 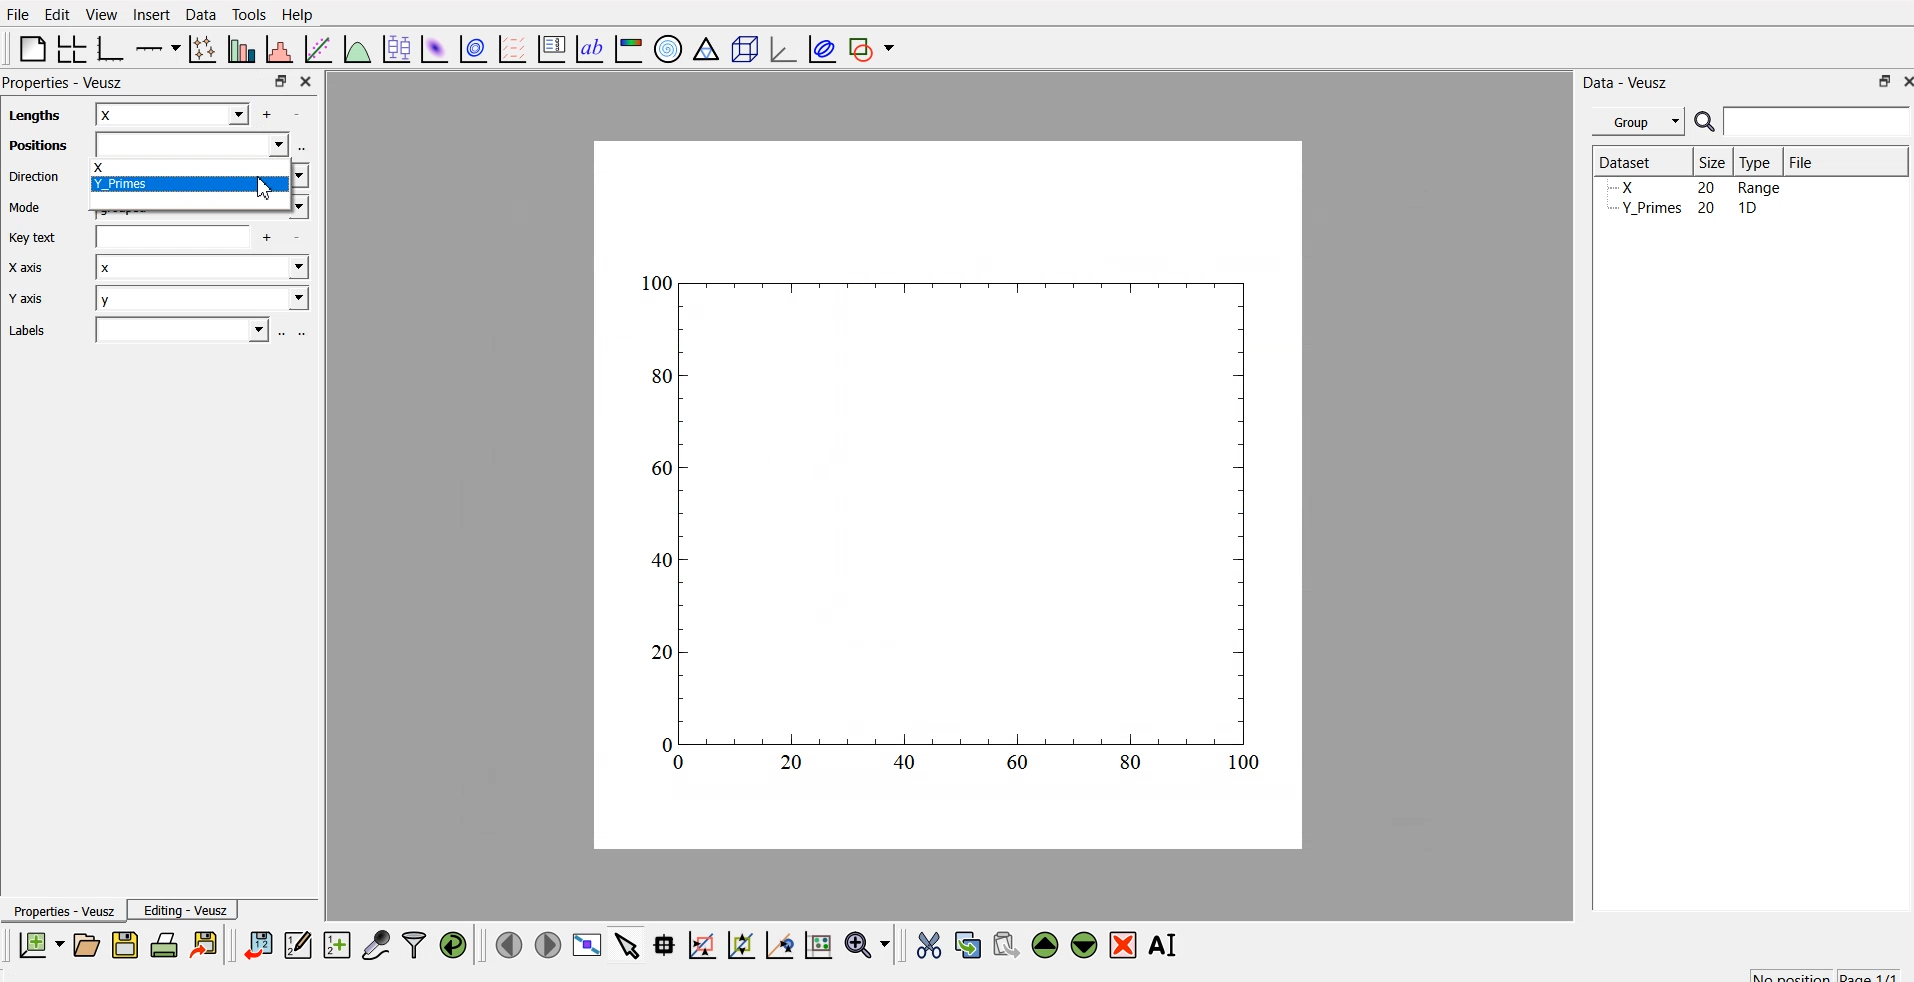 What do you see at coordinates (270, 189) in the screenshot?
I see `cursor` at bounding box center [270, 189].